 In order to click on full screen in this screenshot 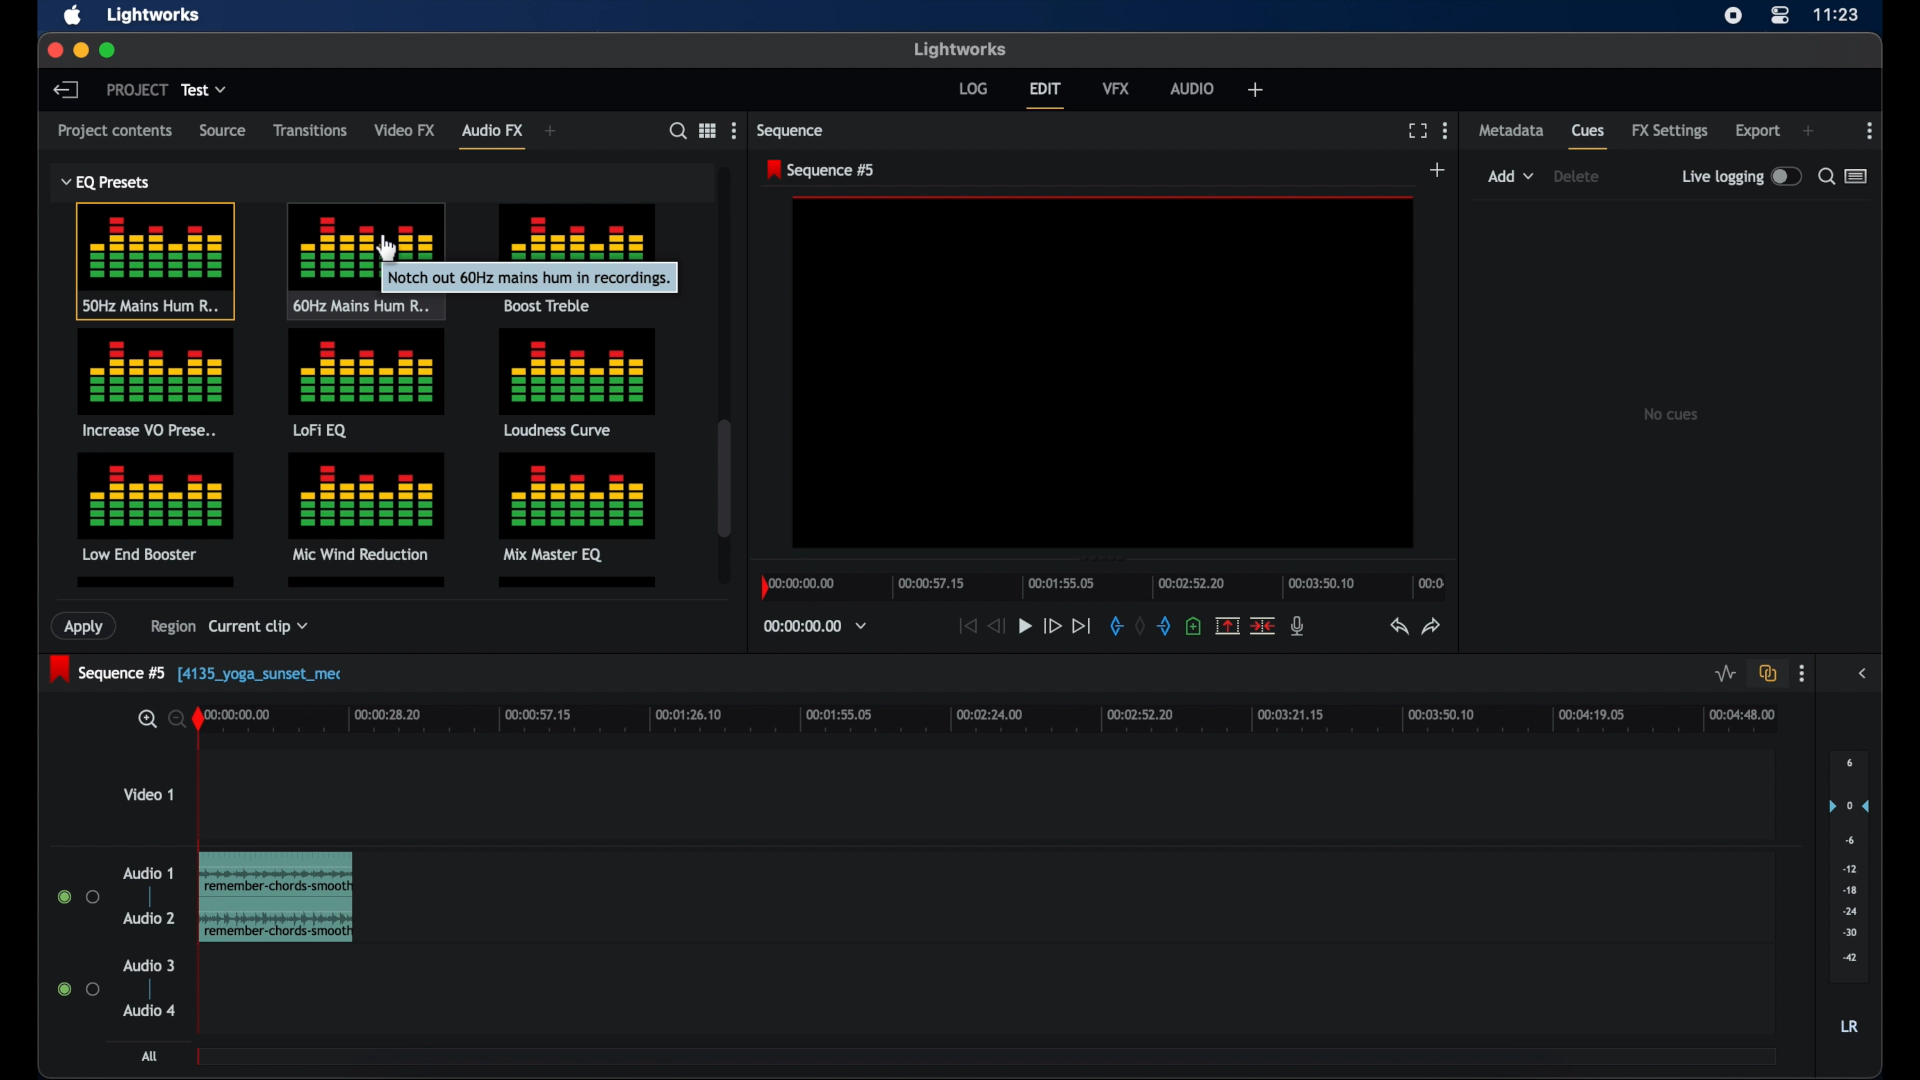, I will do `click(1417, 131)`.